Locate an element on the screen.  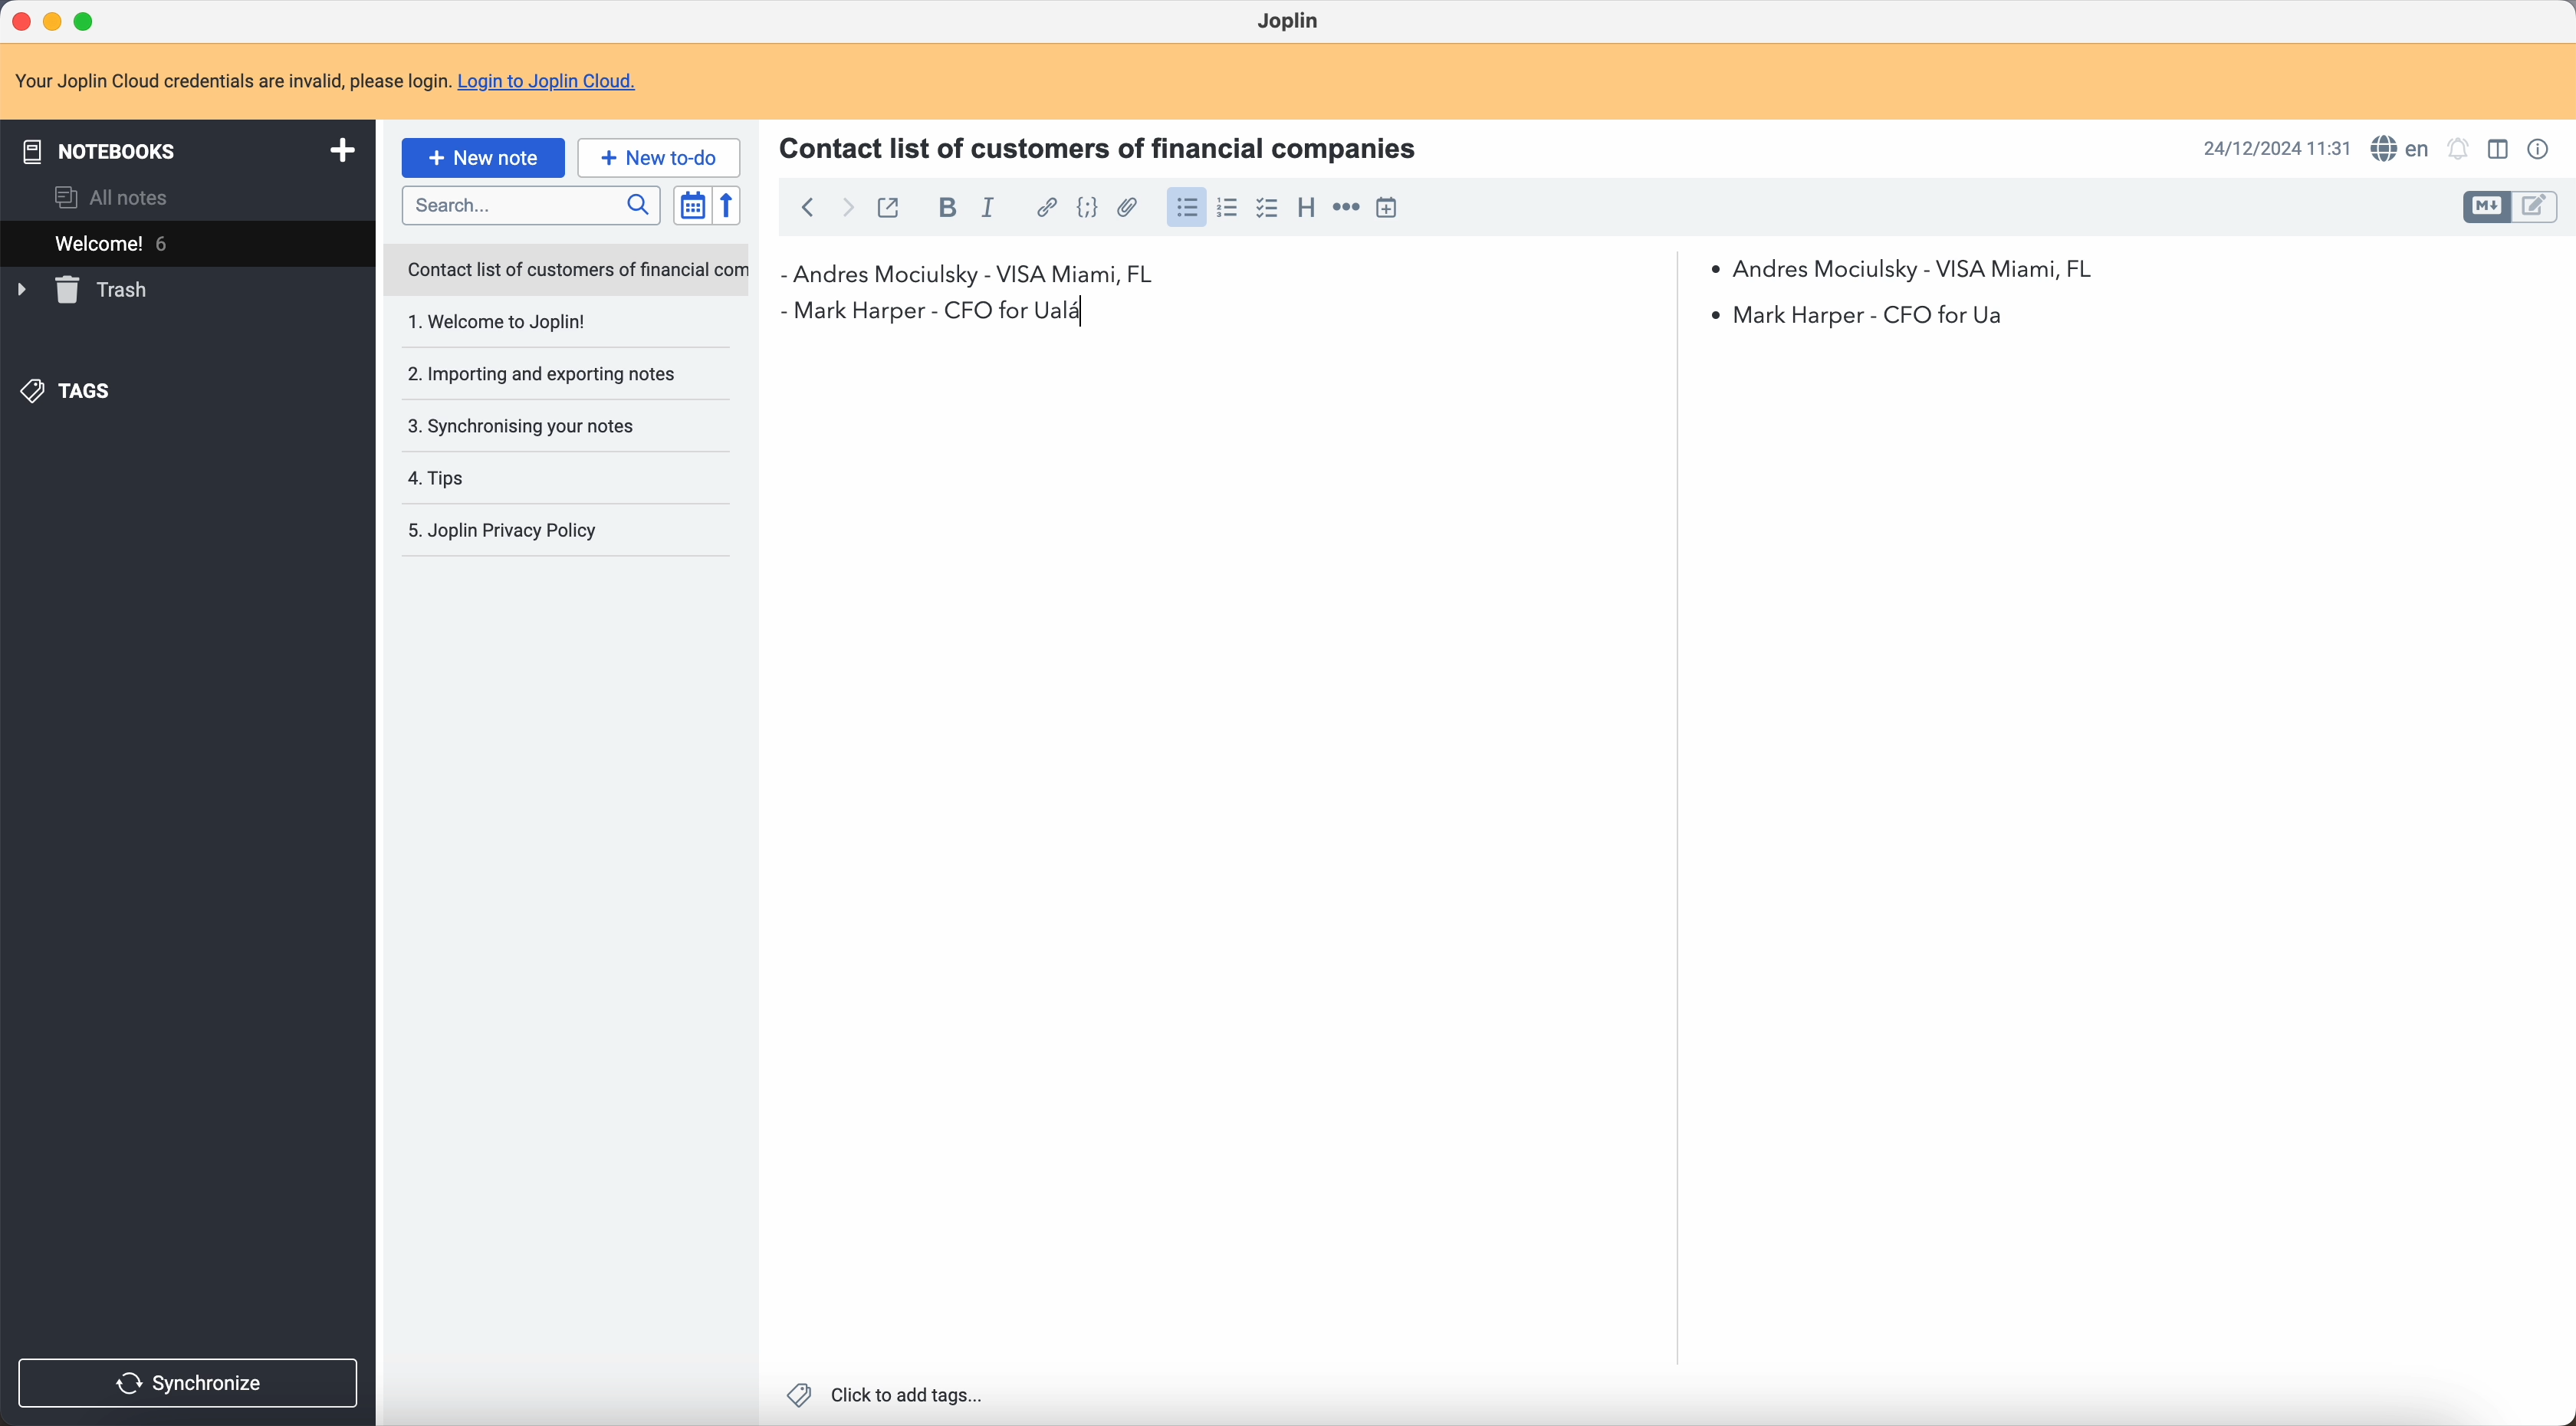
toggle edit layout is located at coordinates (2489, 208).